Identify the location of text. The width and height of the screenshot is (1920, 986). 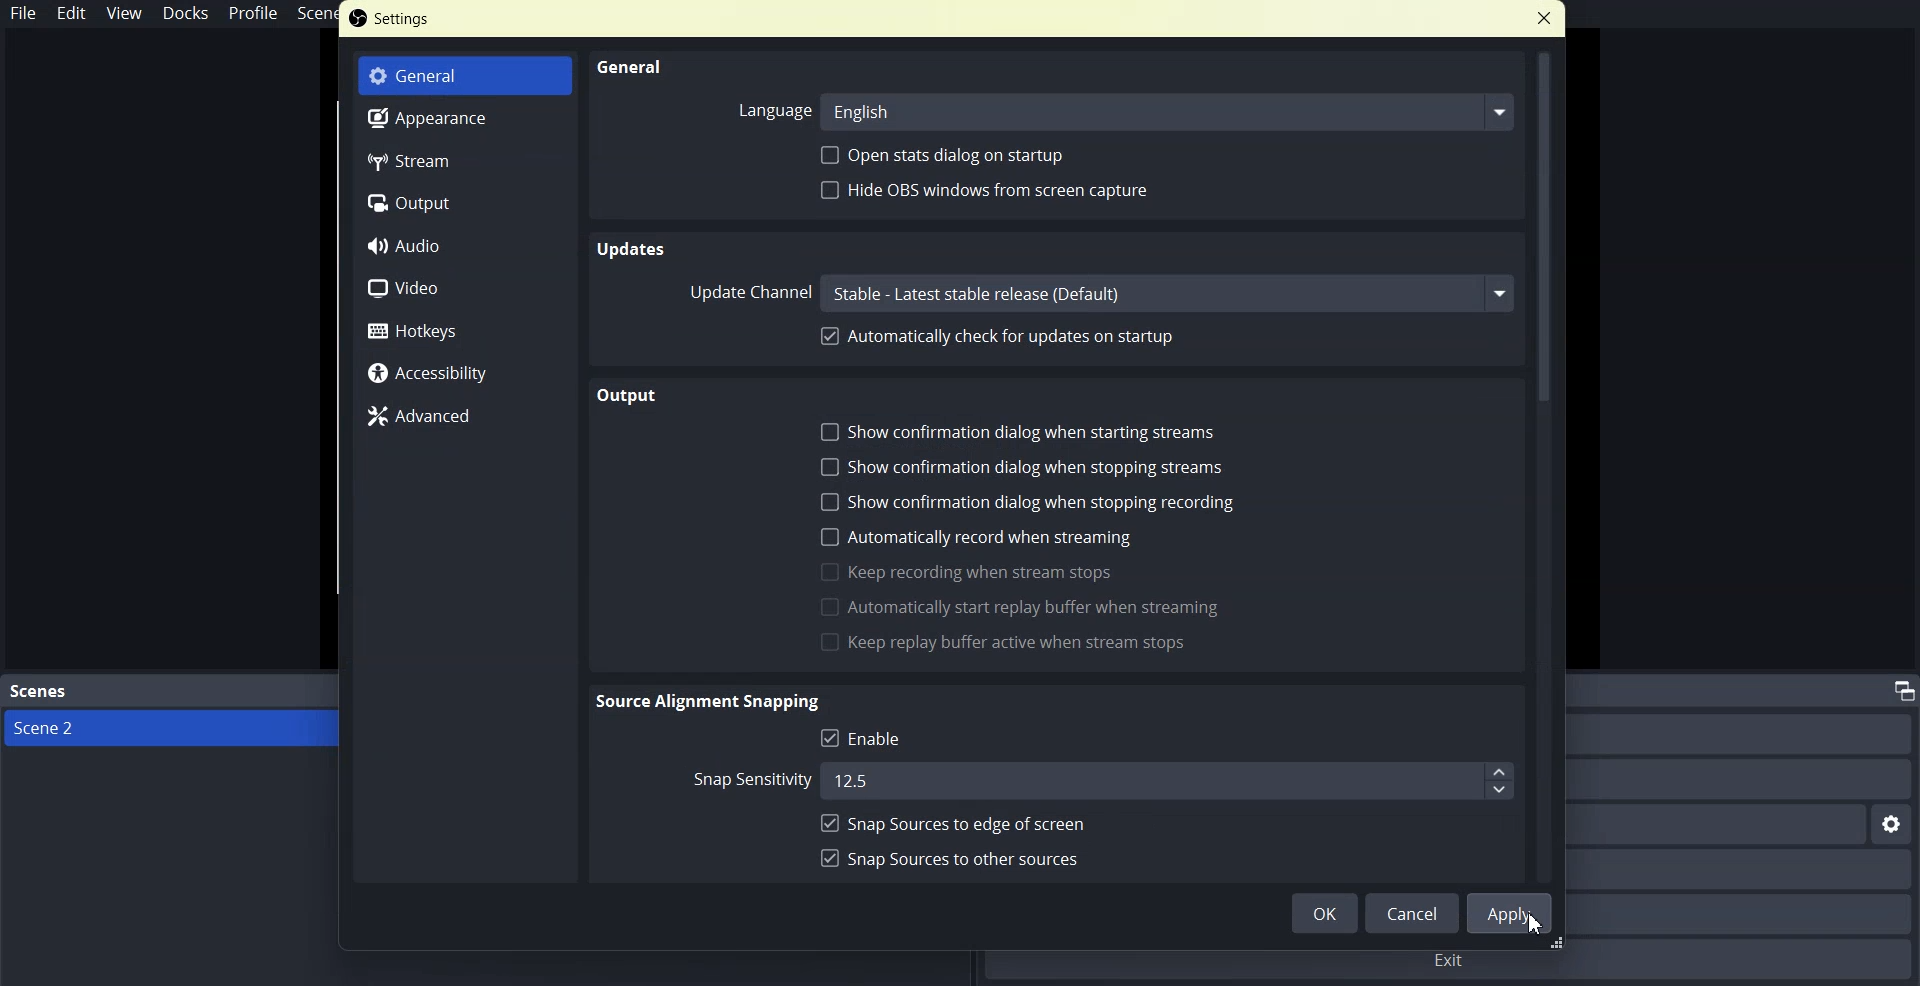
(709, 700).